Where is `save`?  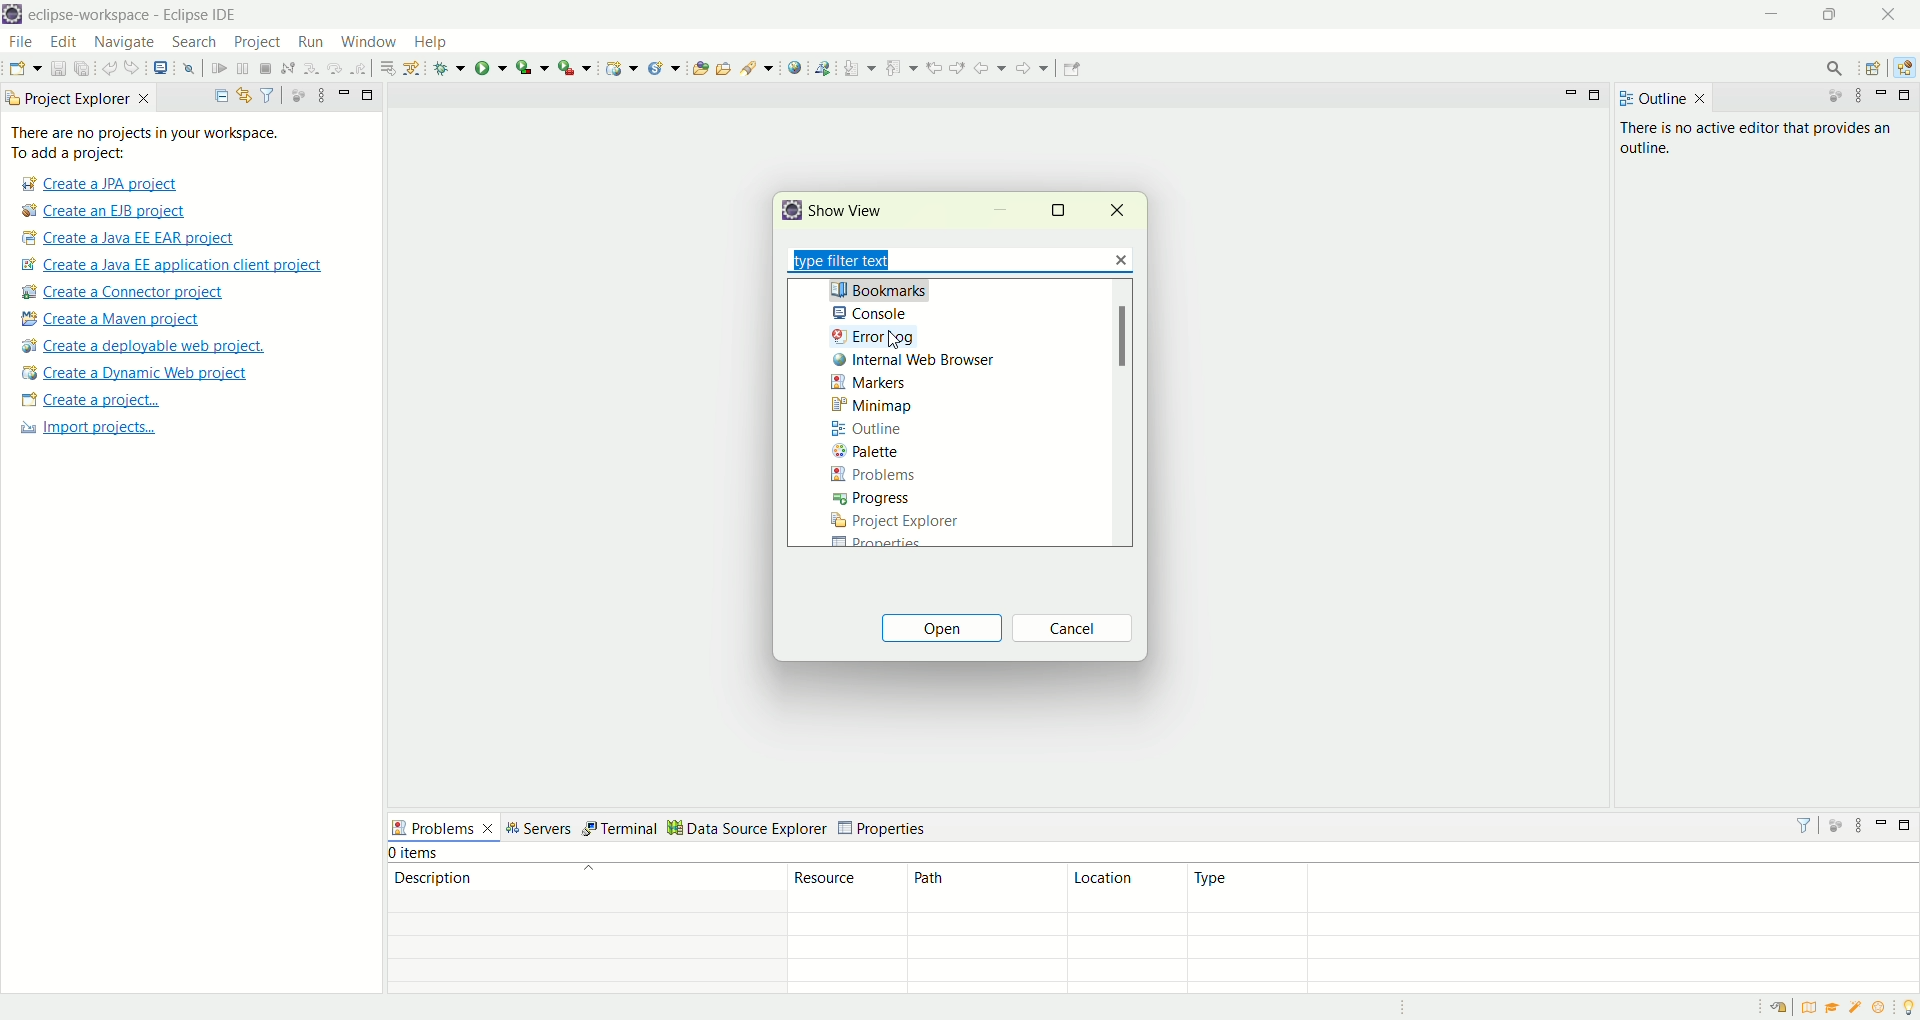 save is located at coordinates (57, 68).